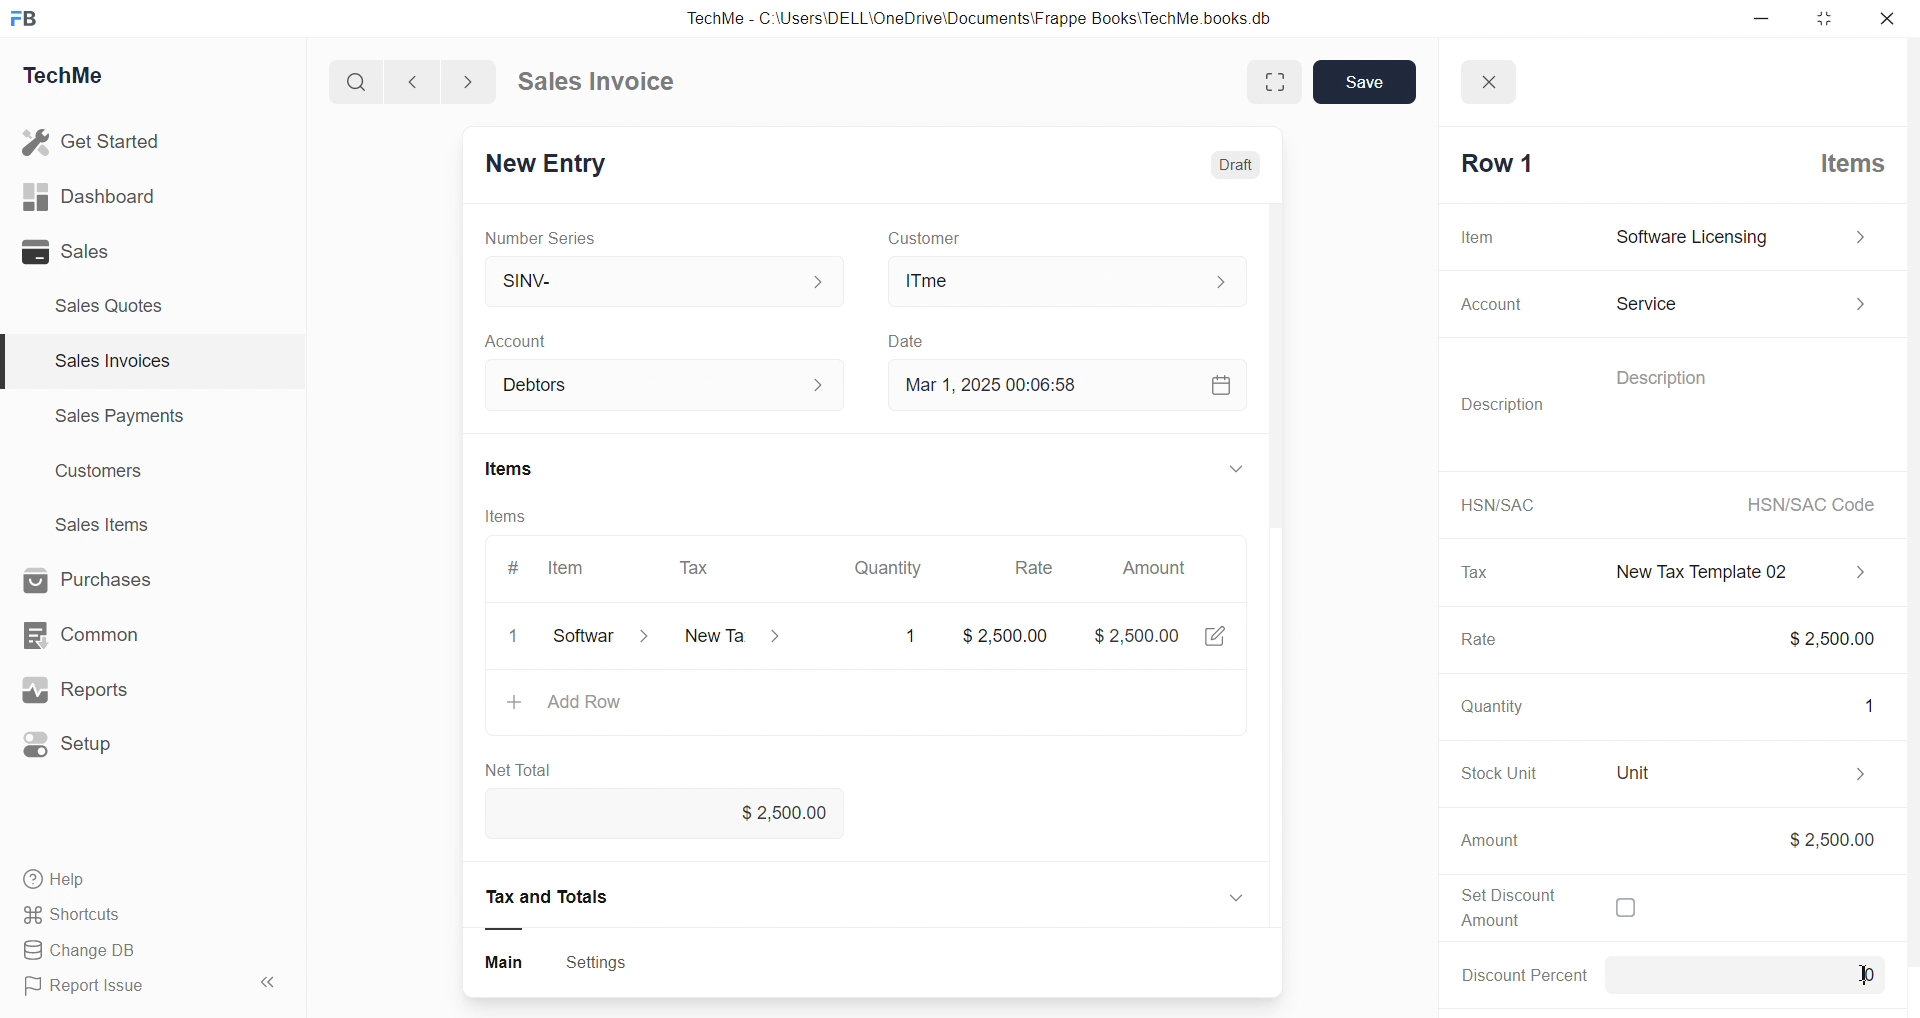 Image resolution: width=1920 pixels, height=1018 pixels. Describe the element at coordinates (99, 196) in the screenshot. I see `ull Dashboard` at that location.